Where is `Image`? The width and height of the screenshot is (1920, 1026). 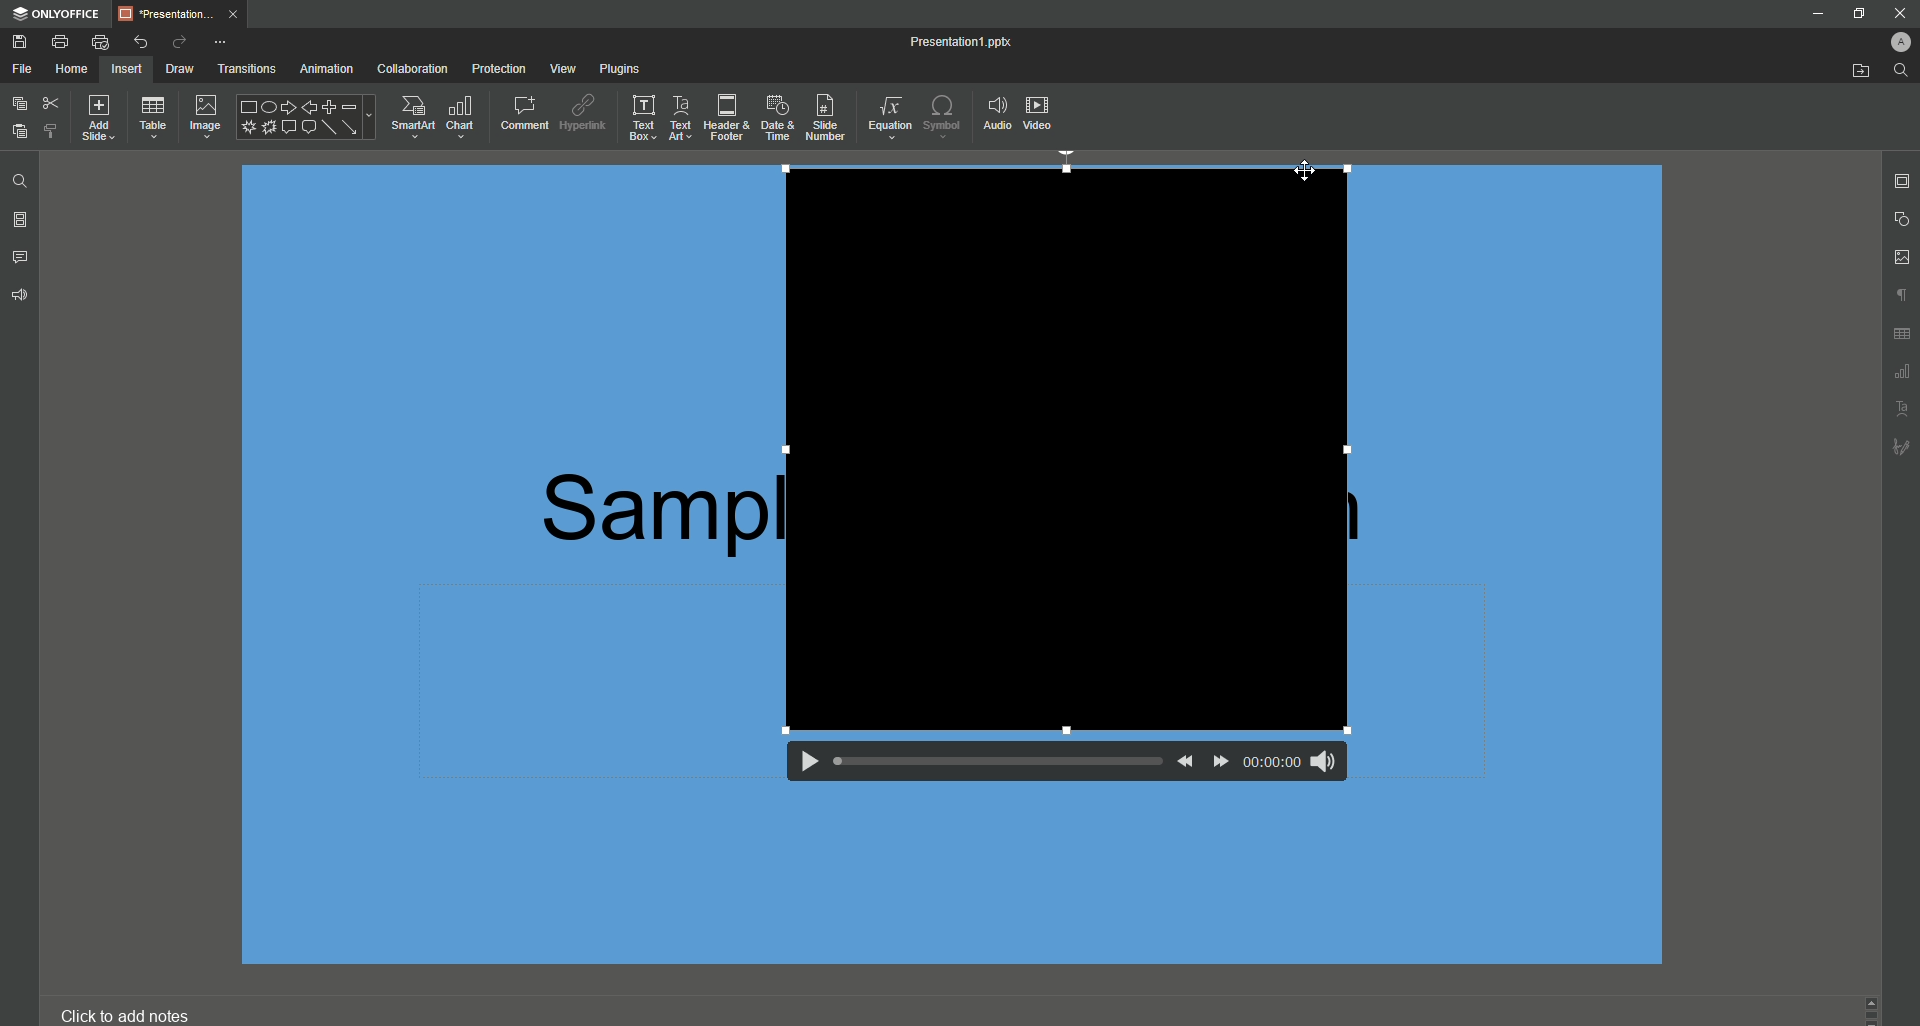 Image is located at coordinates (203, 118).